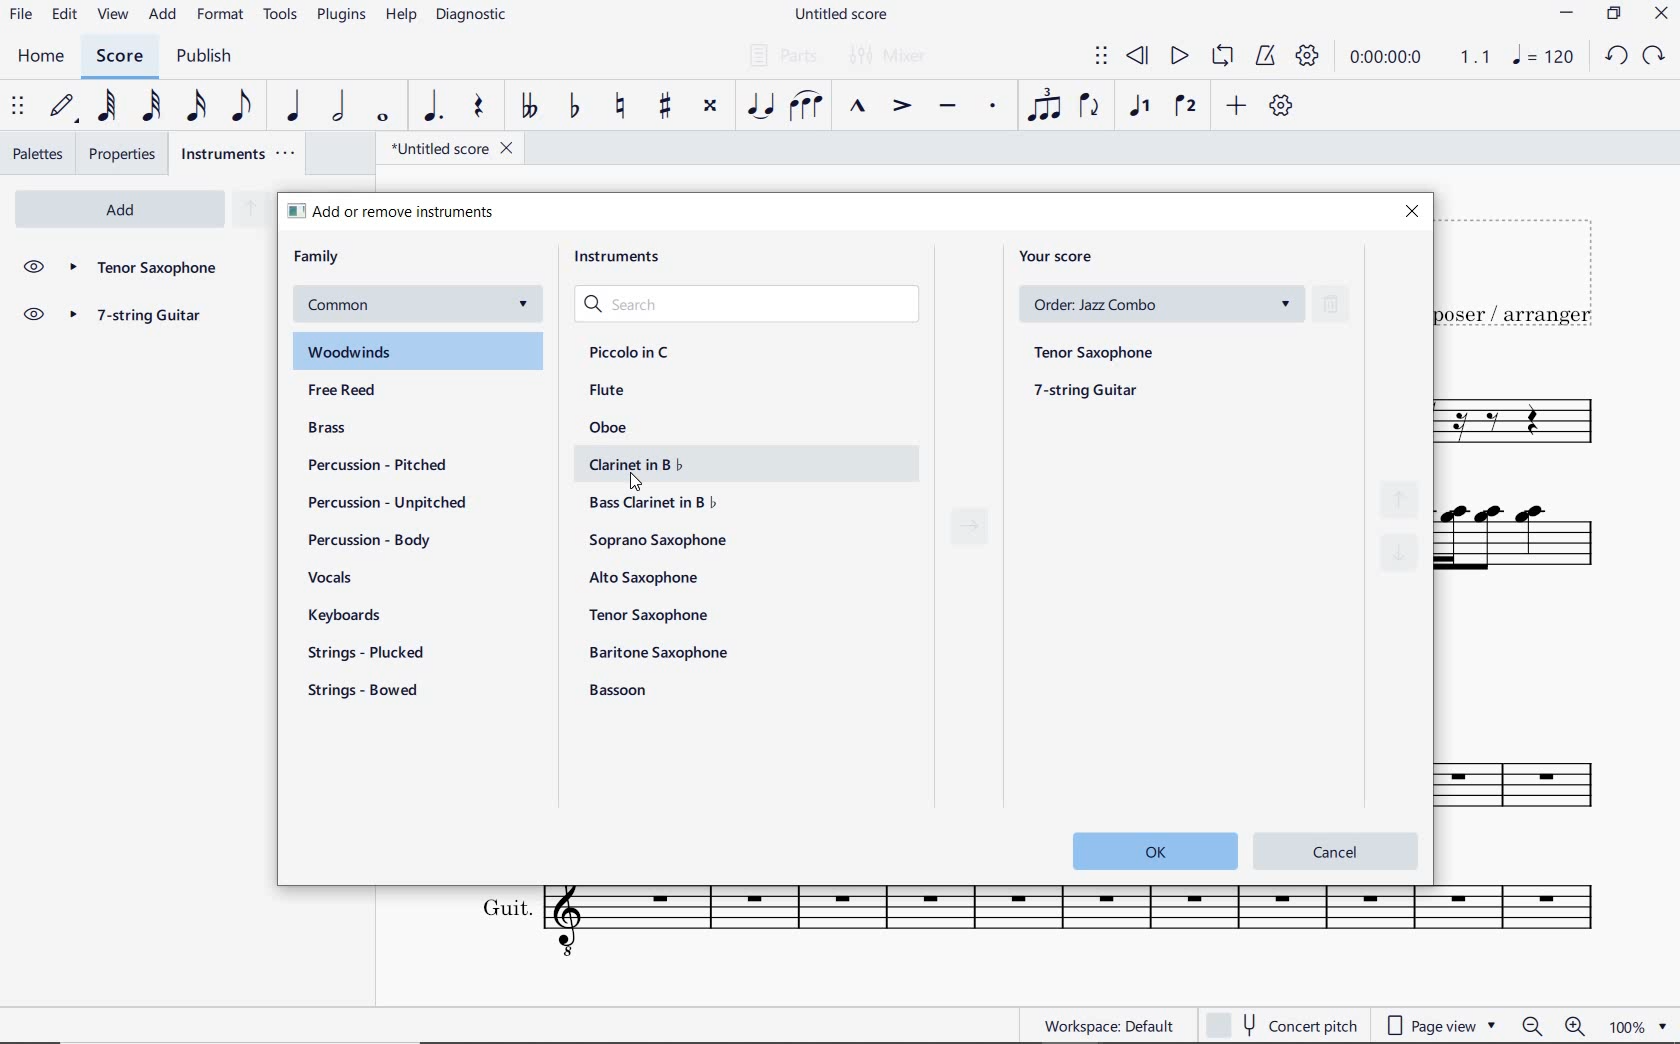  What do you see at coordinates (857, 107) in the screenshot?
I see `MARCATO` at bounding box center [857, 107].